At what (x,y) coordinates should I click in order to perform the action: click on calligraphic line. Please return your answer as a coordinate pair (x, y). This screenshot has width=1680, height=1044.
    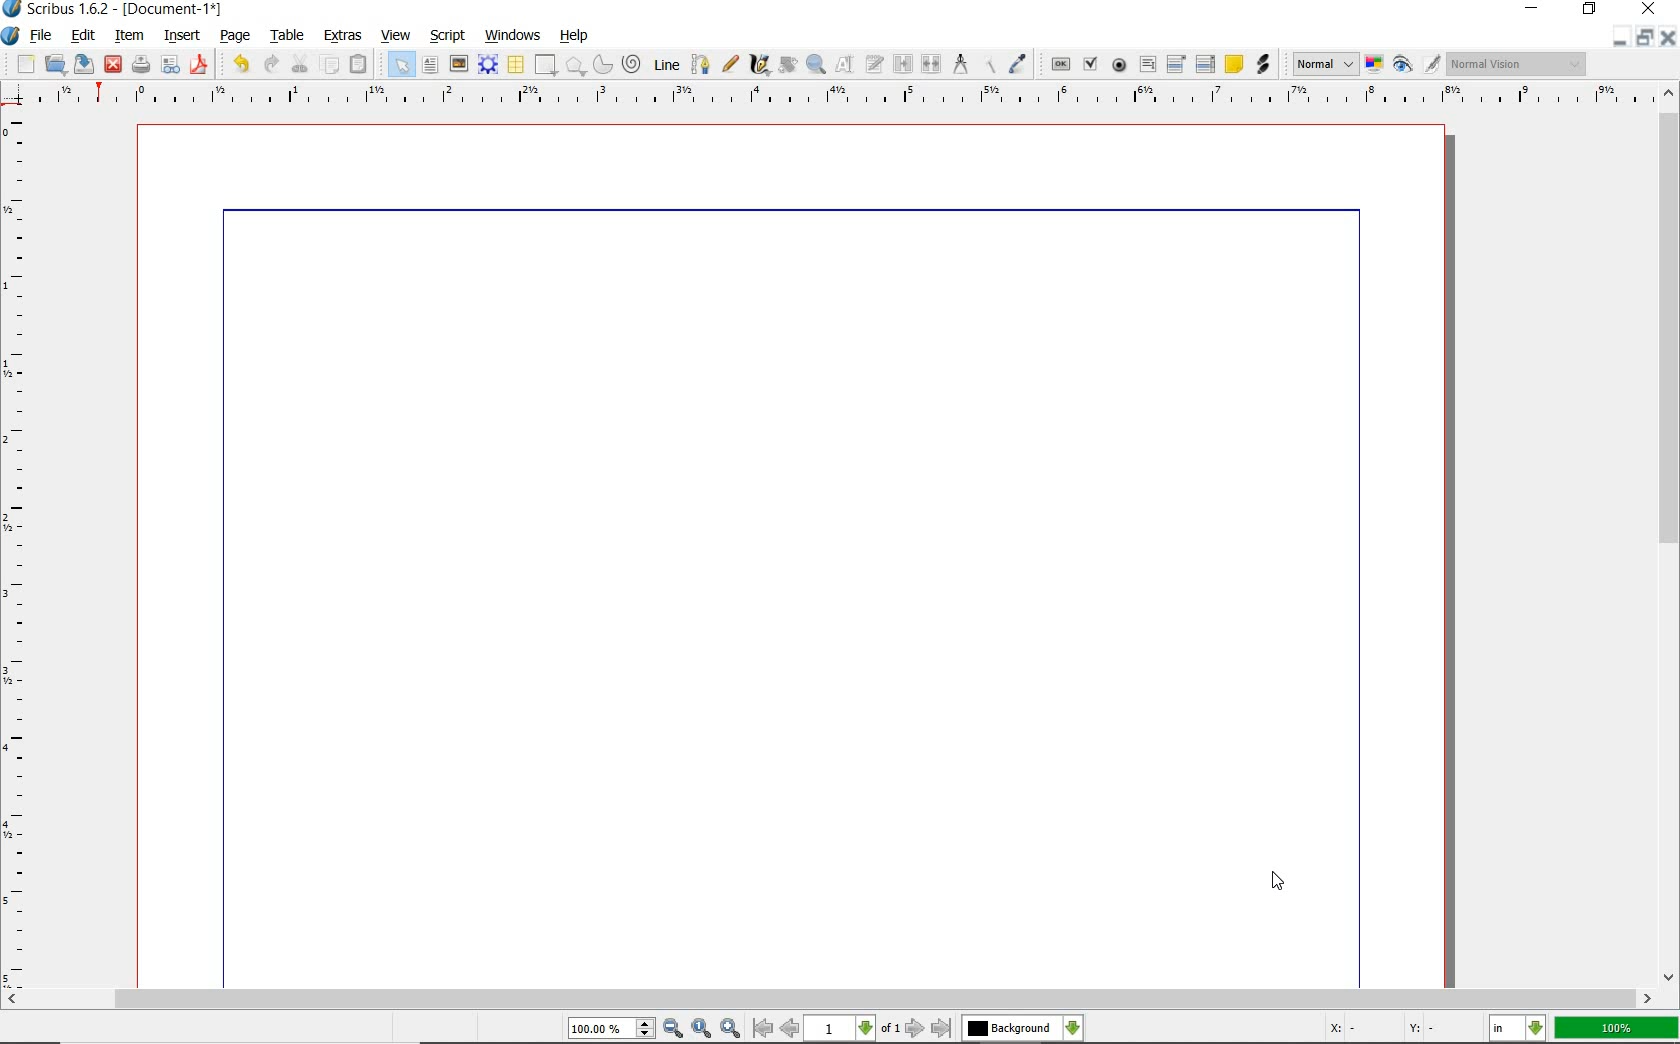
    Looking at the image, I should click on (760, 66).